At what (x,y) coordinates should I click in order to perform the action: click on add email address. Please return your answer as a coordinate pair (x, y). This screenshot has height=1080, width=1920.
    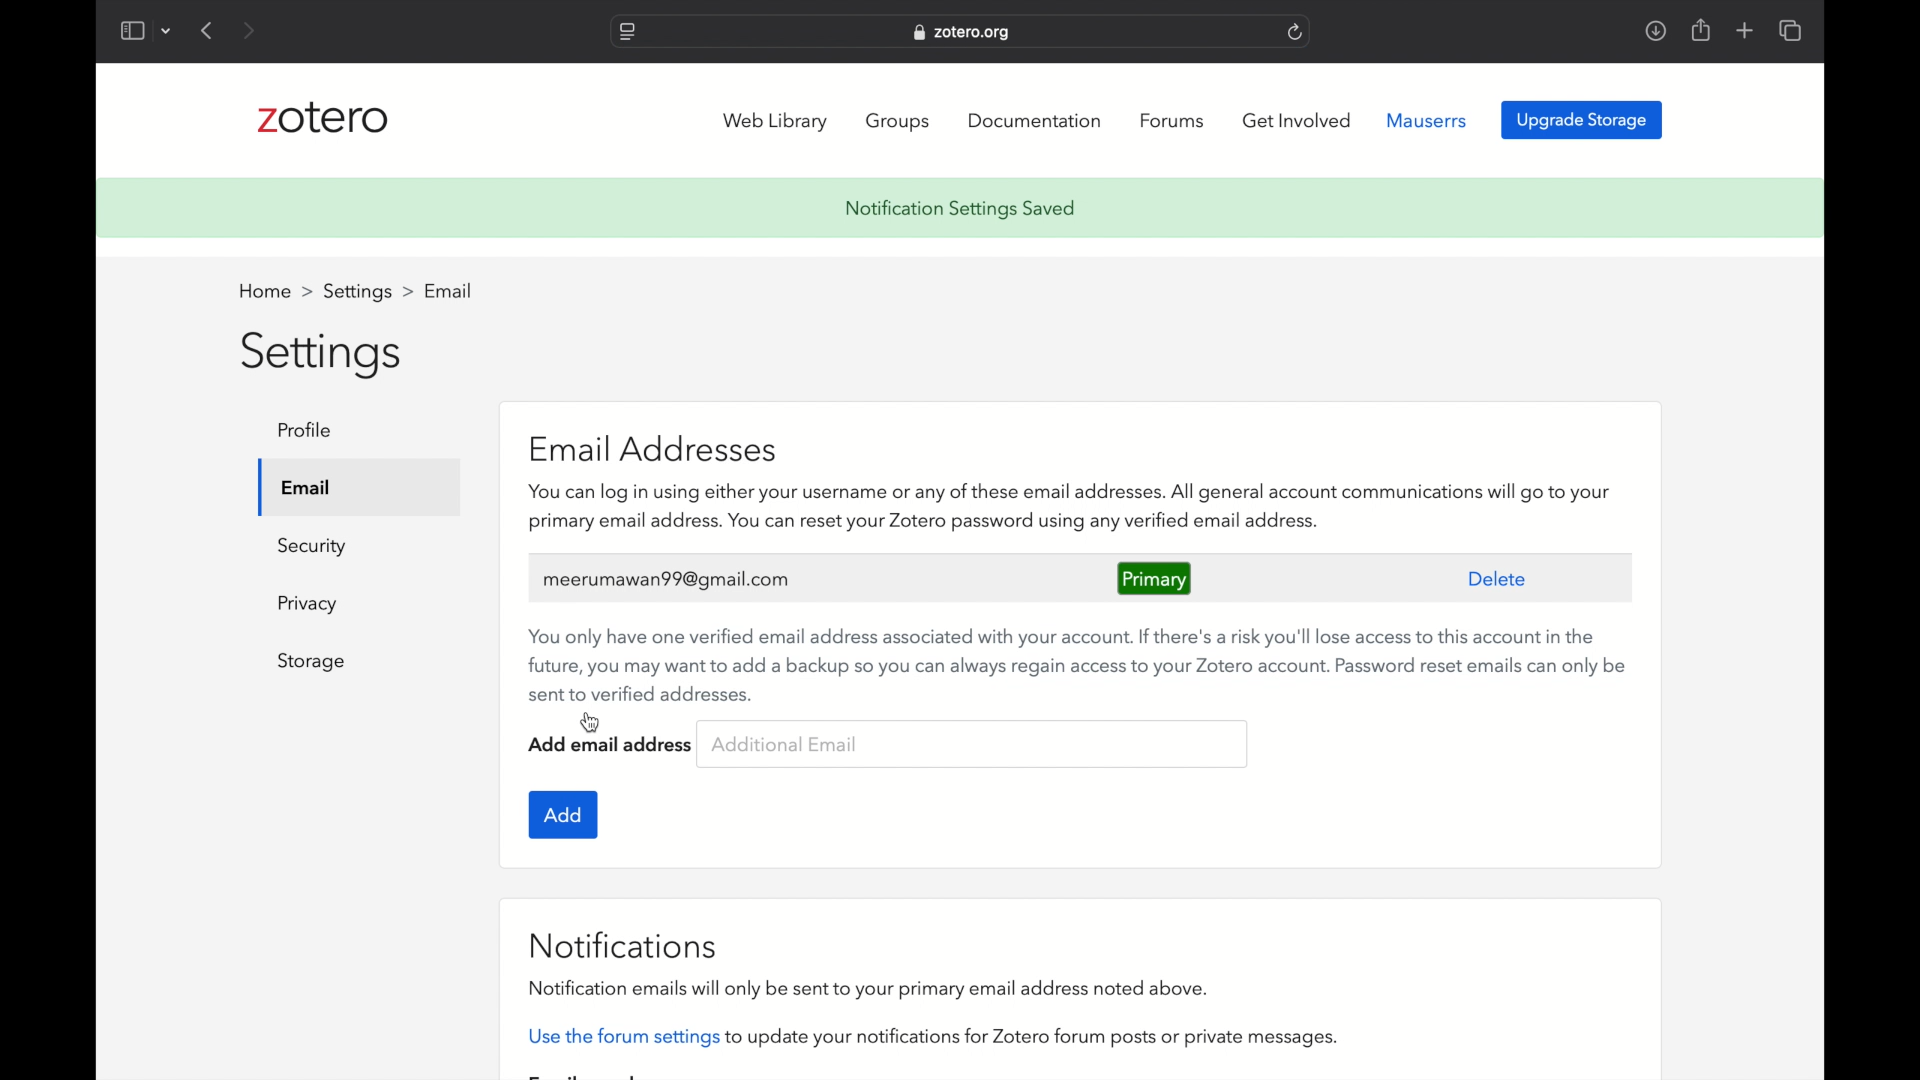
    Looking at the image, I should click on (611, 745).